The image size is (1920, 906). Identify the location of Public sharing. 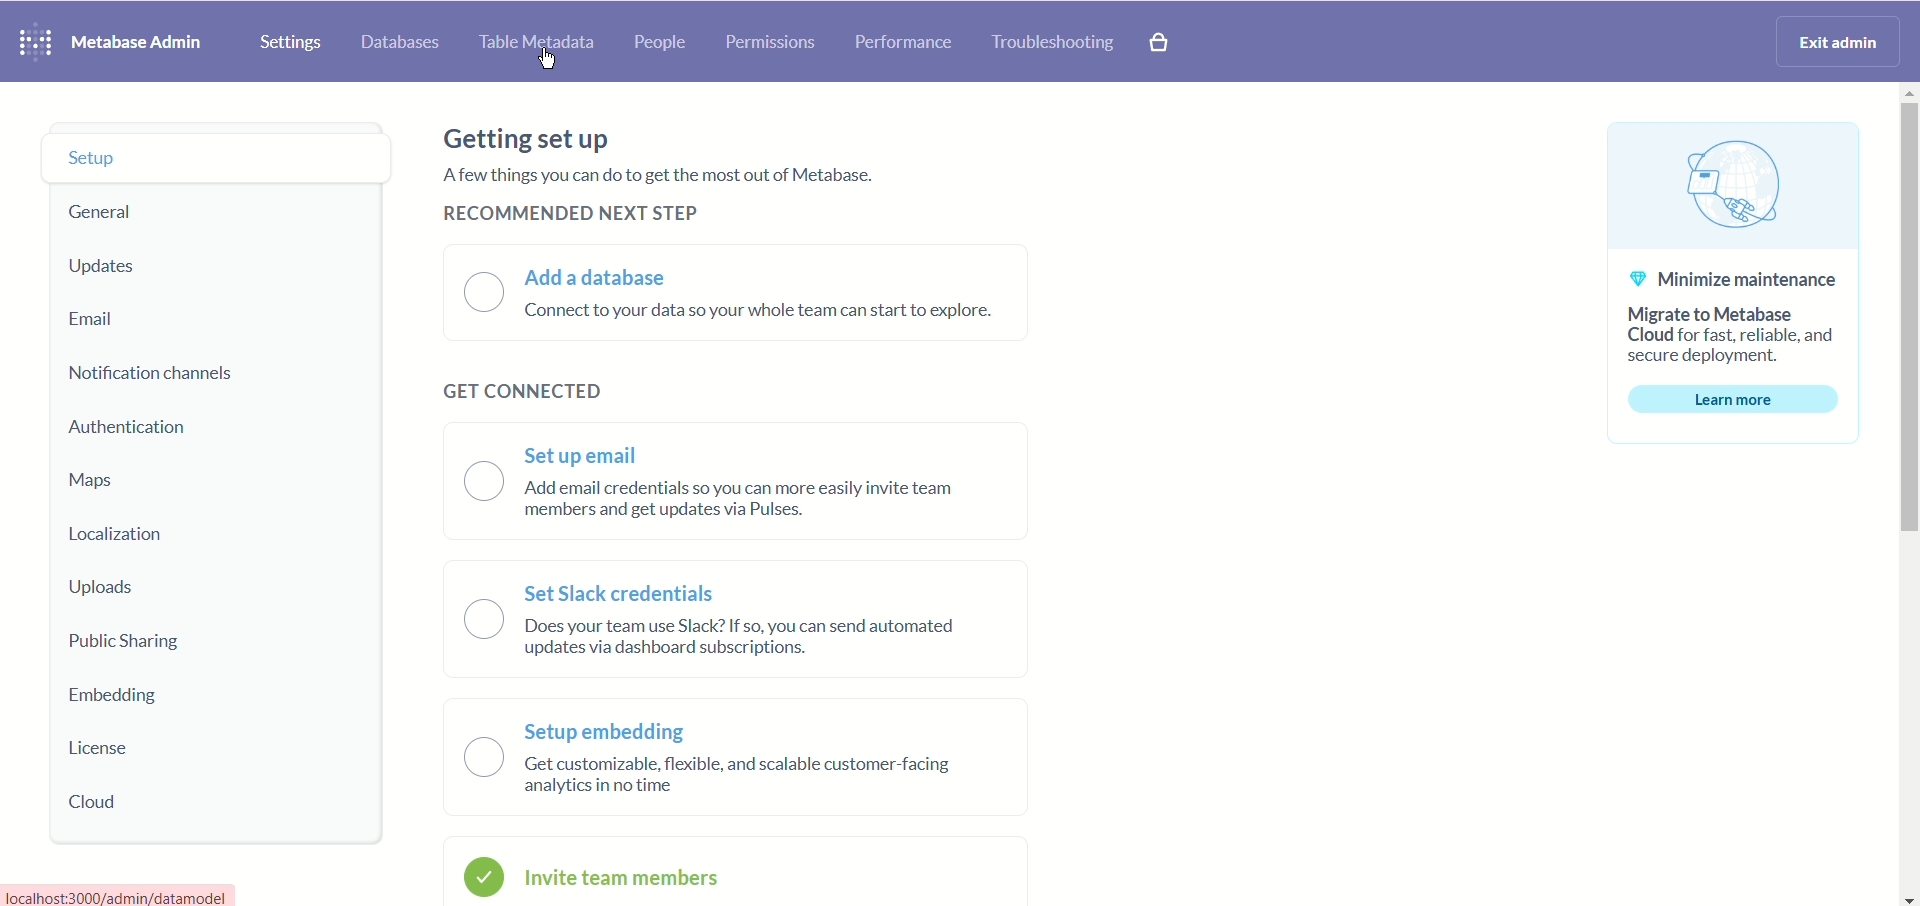
(183, 640).